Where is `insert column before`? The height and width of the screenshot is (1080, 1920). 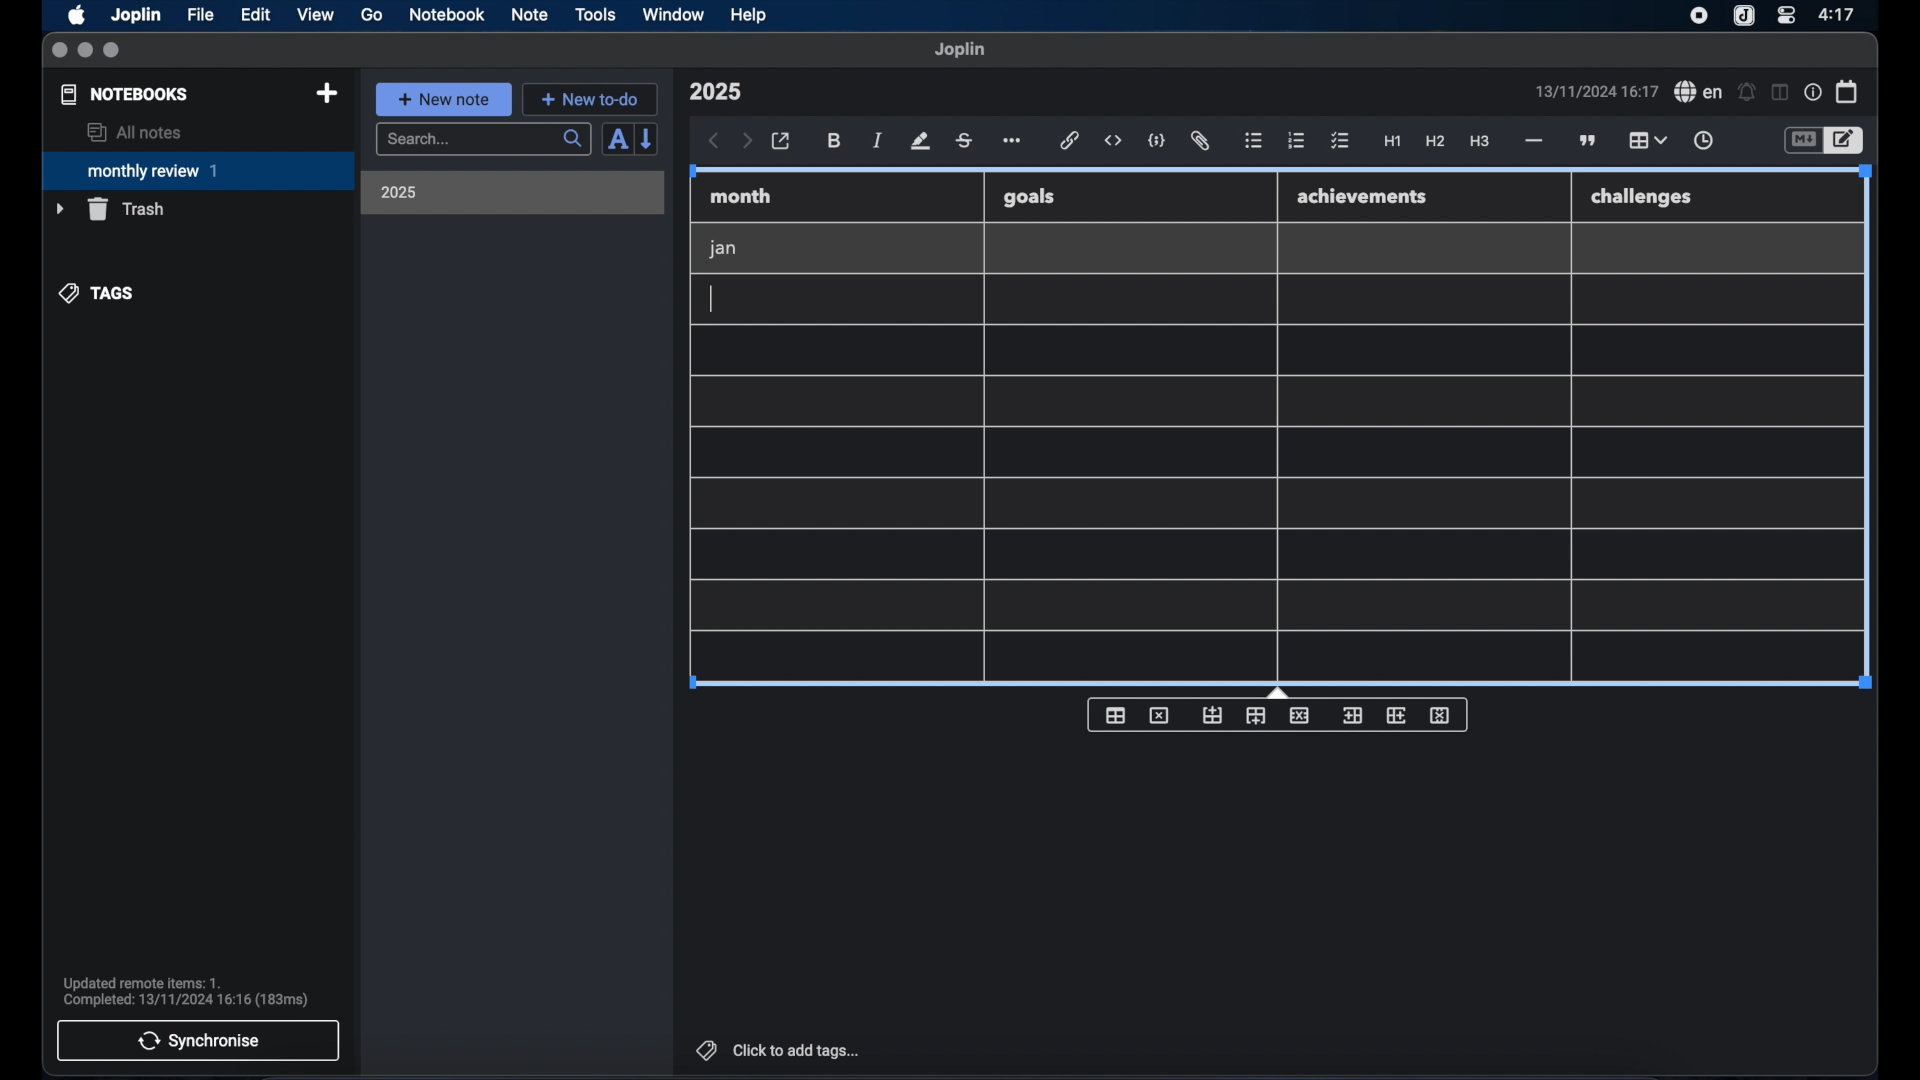 insert column before is located at coordinates (1352, 716).